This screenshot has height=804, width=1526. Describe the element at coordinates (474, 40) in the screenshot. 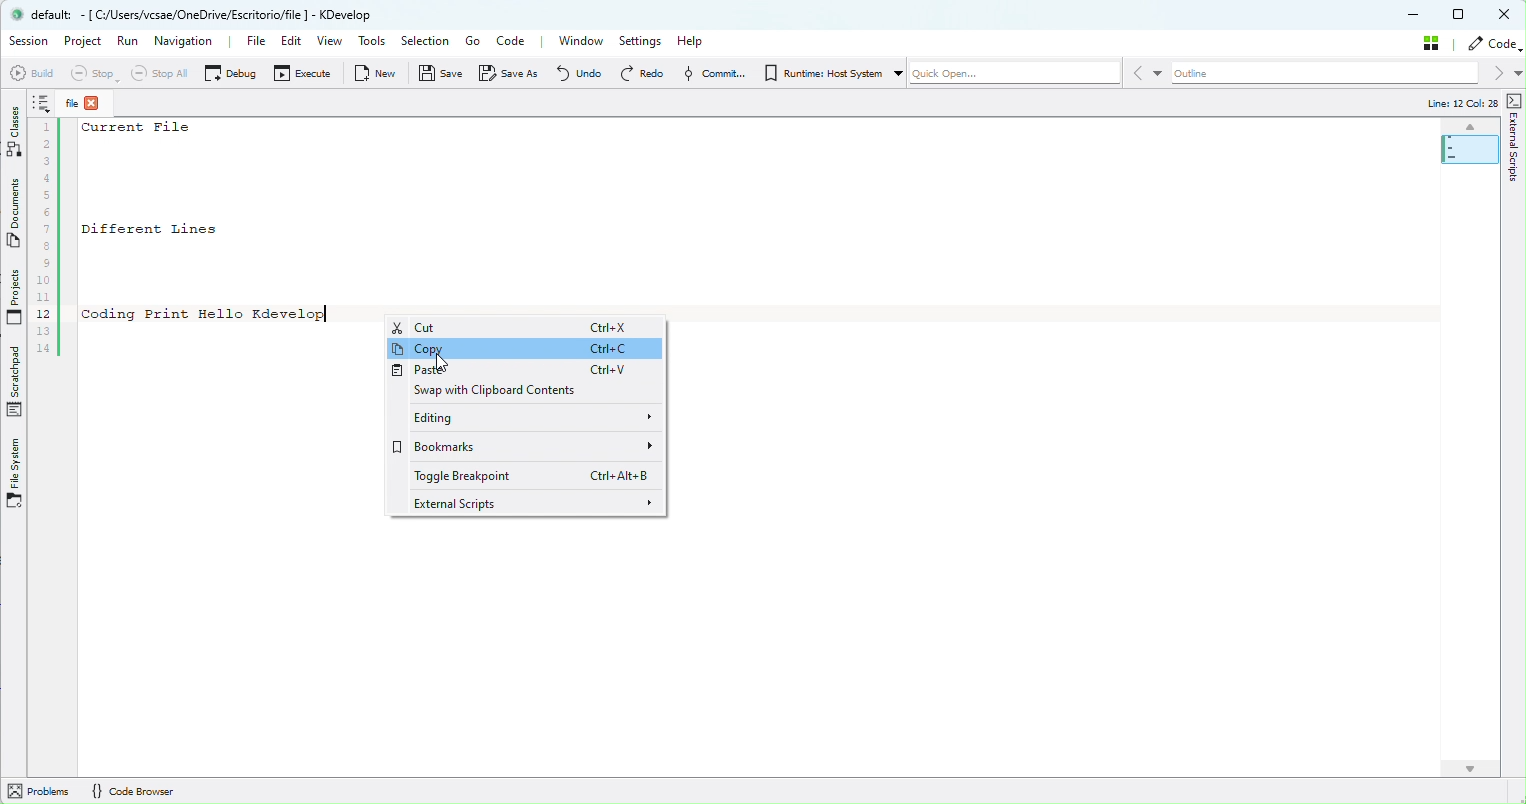

I see `Go` at that location.